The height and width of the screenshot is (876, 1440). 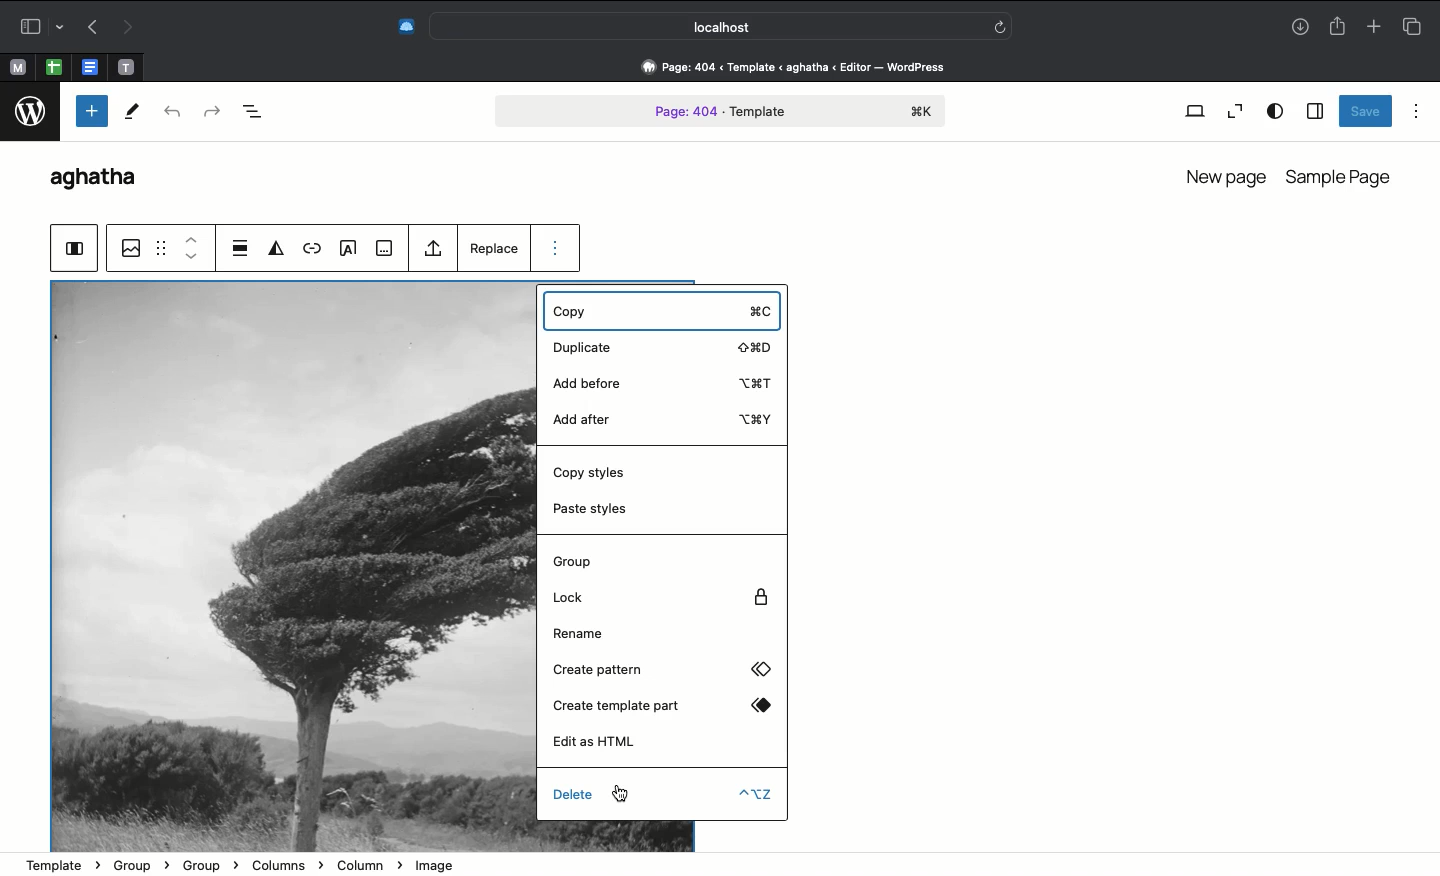 I want to click on Document overview, so click(x=253, y=114).